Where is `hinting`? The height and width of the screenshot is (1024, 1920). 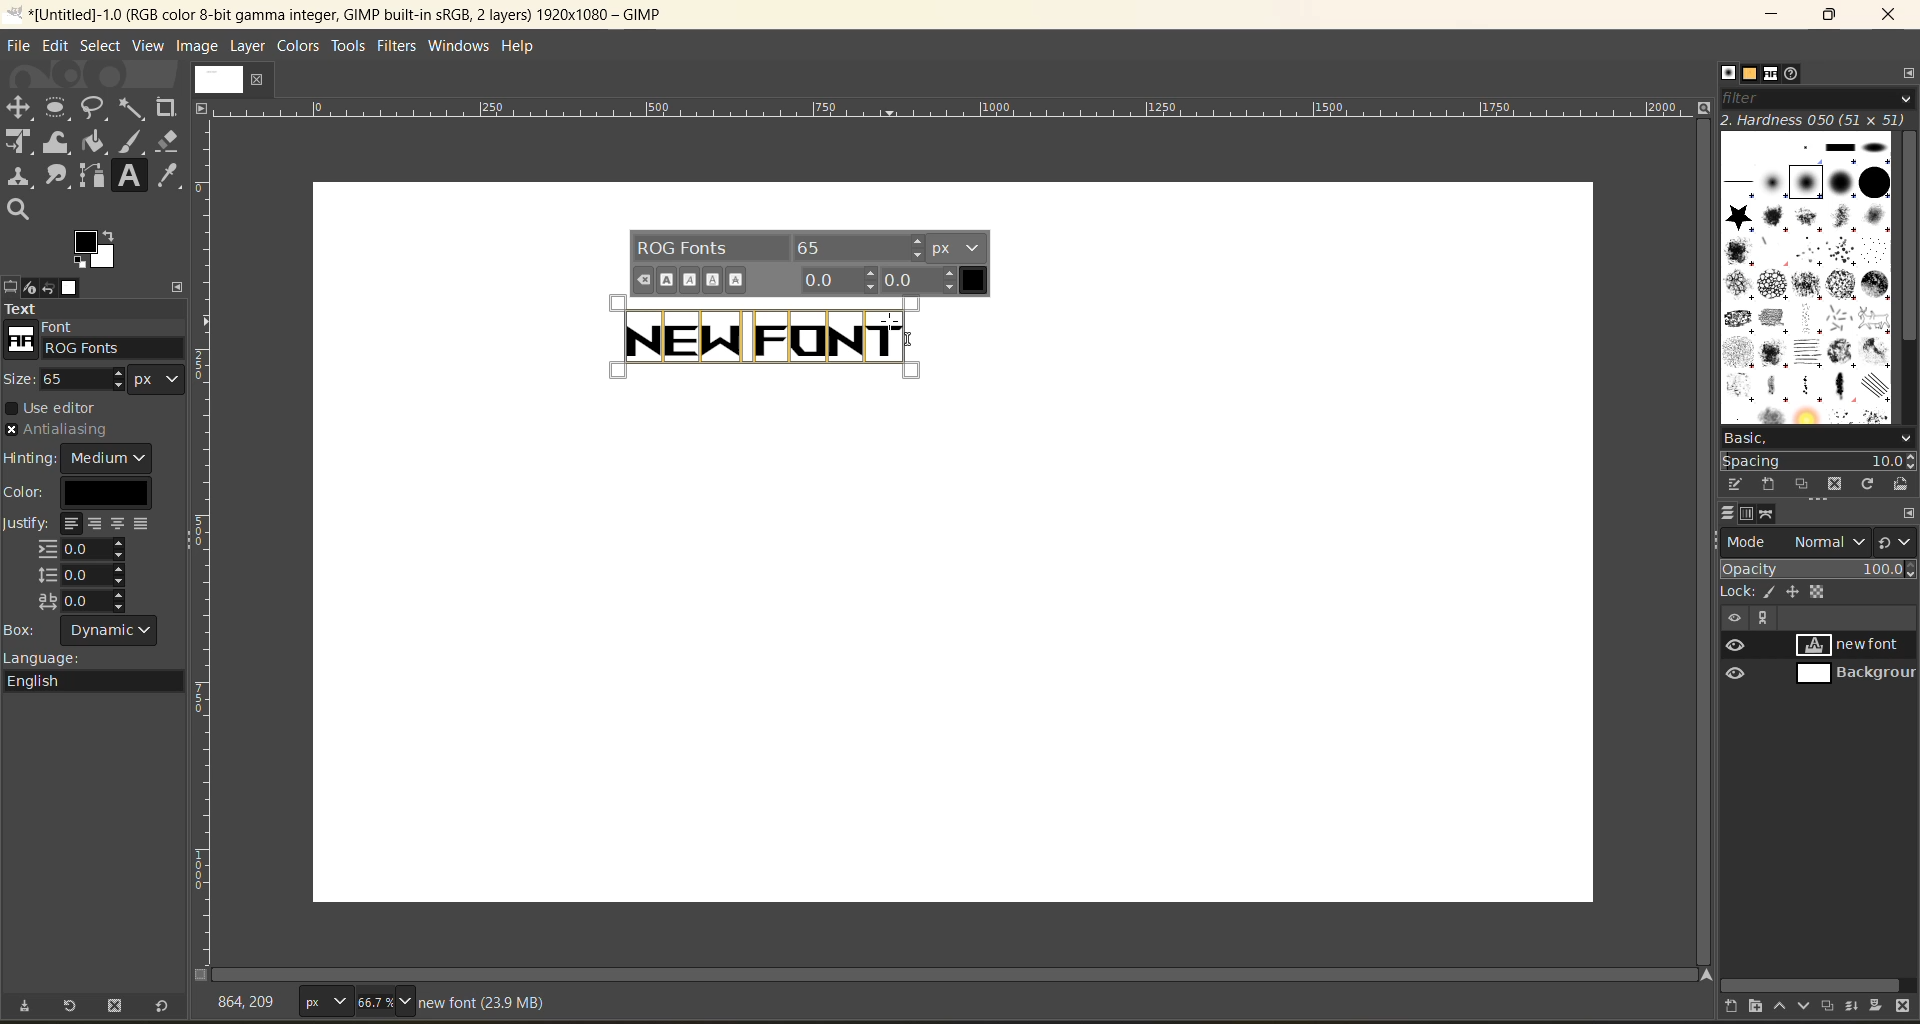
hinting is located at coordinates (81, 458).